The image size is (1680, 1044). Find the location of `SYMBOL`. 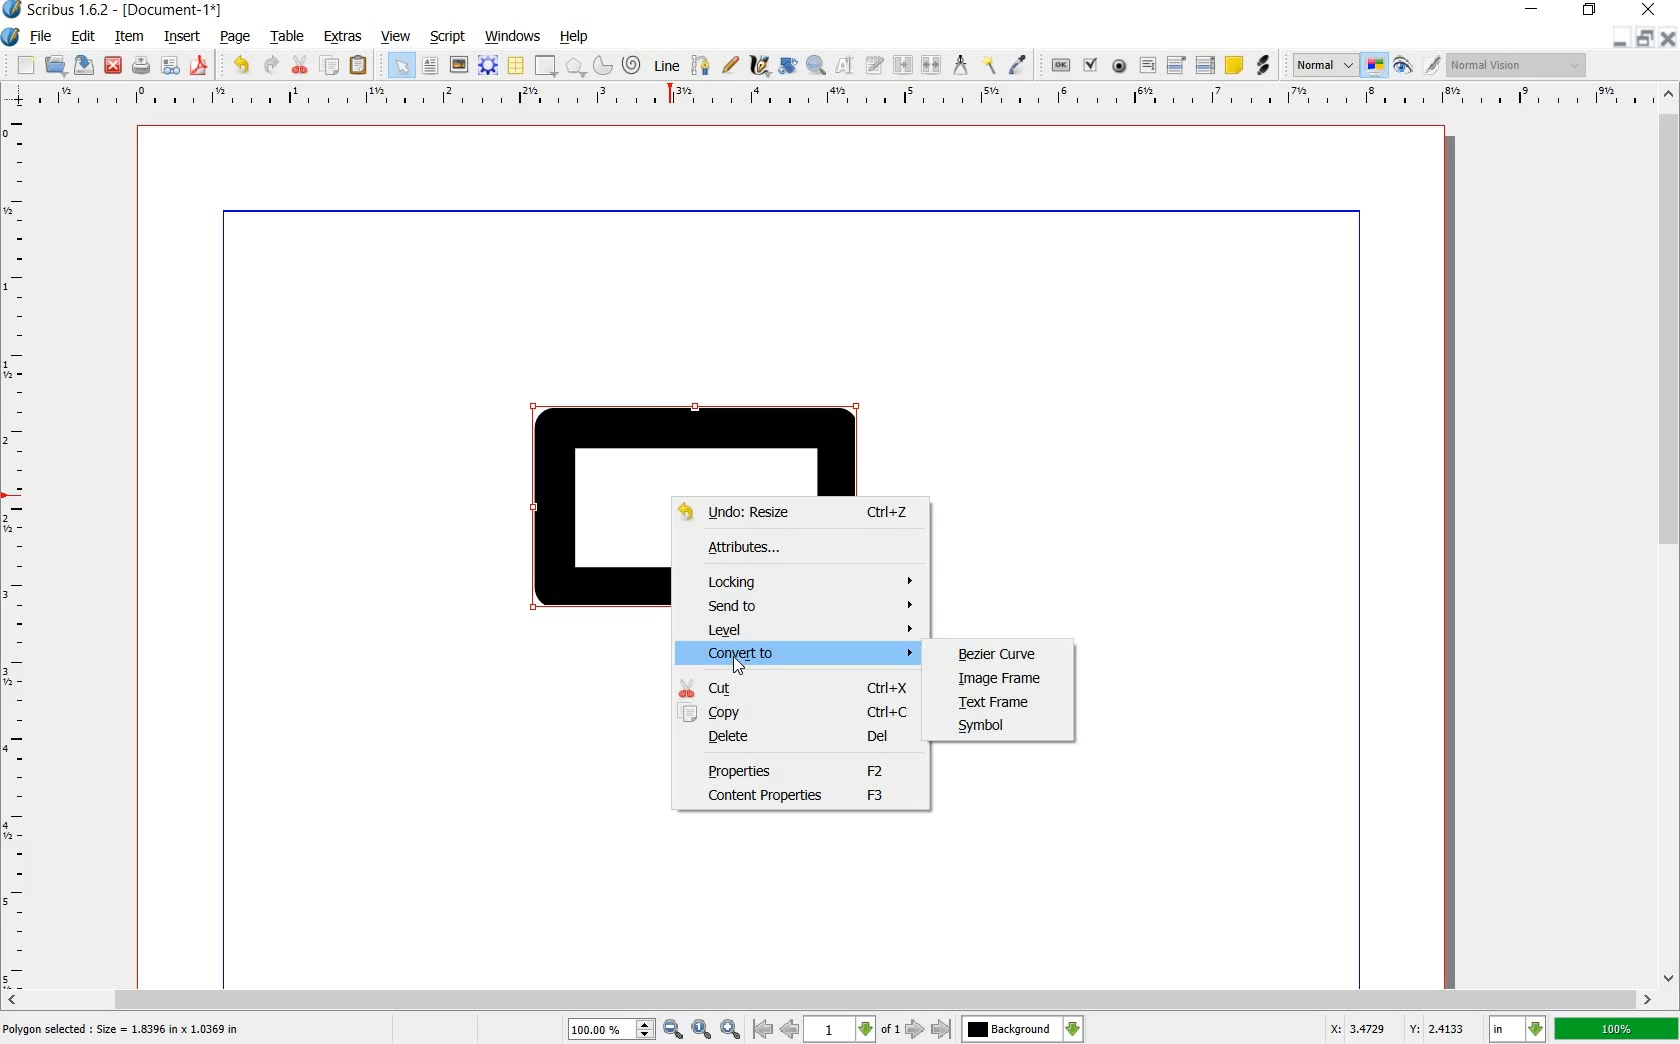

SYMBOL is located at coordinates (990, 727).